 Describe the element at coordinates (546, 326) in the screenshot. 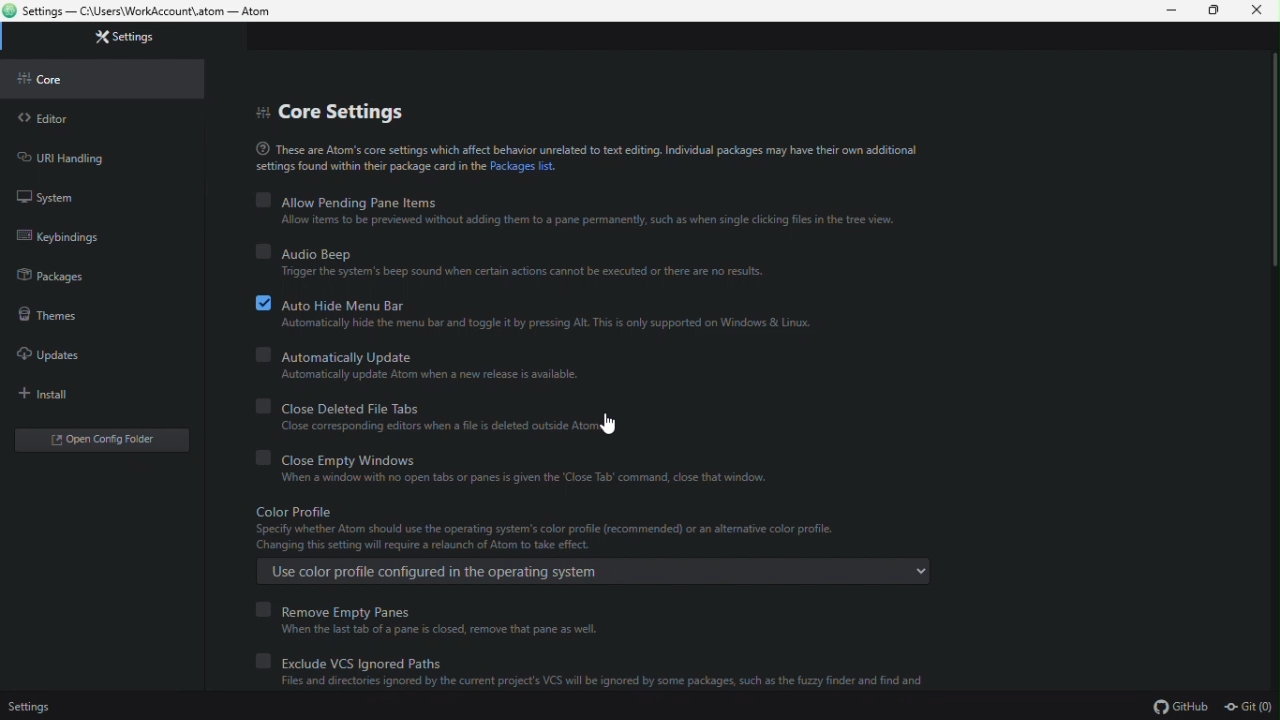

I see `‘Automatically hide the men bar and togale t by pressing AR. Thi is only supported on Windows & Linux` at that location.